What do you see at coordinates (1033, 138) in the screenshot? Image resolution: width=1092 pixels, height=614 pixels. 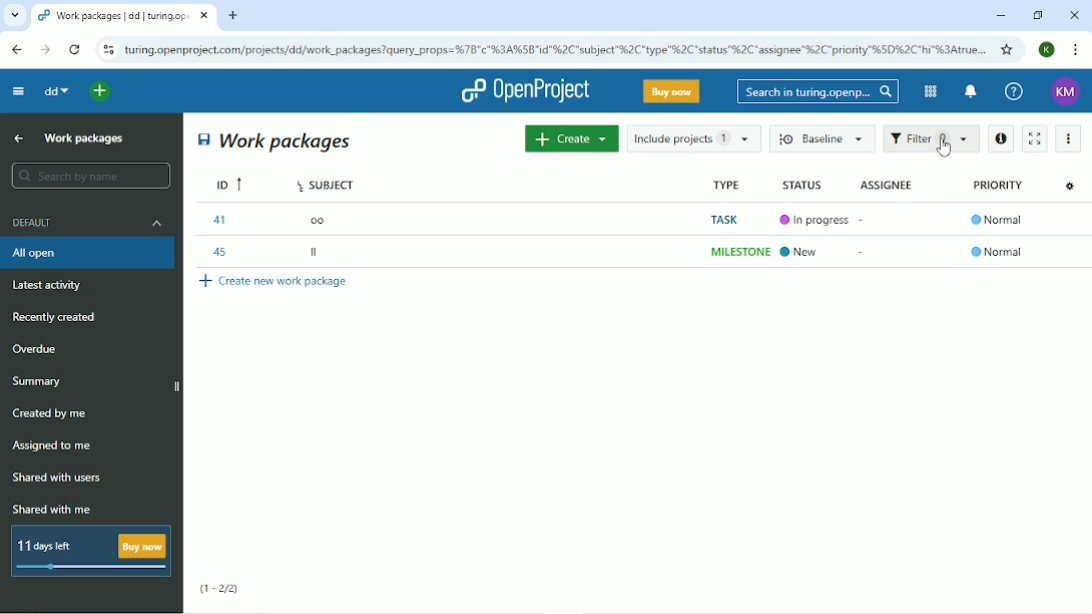 I see `Activate zen mode` at bounding box center [1033, 138].